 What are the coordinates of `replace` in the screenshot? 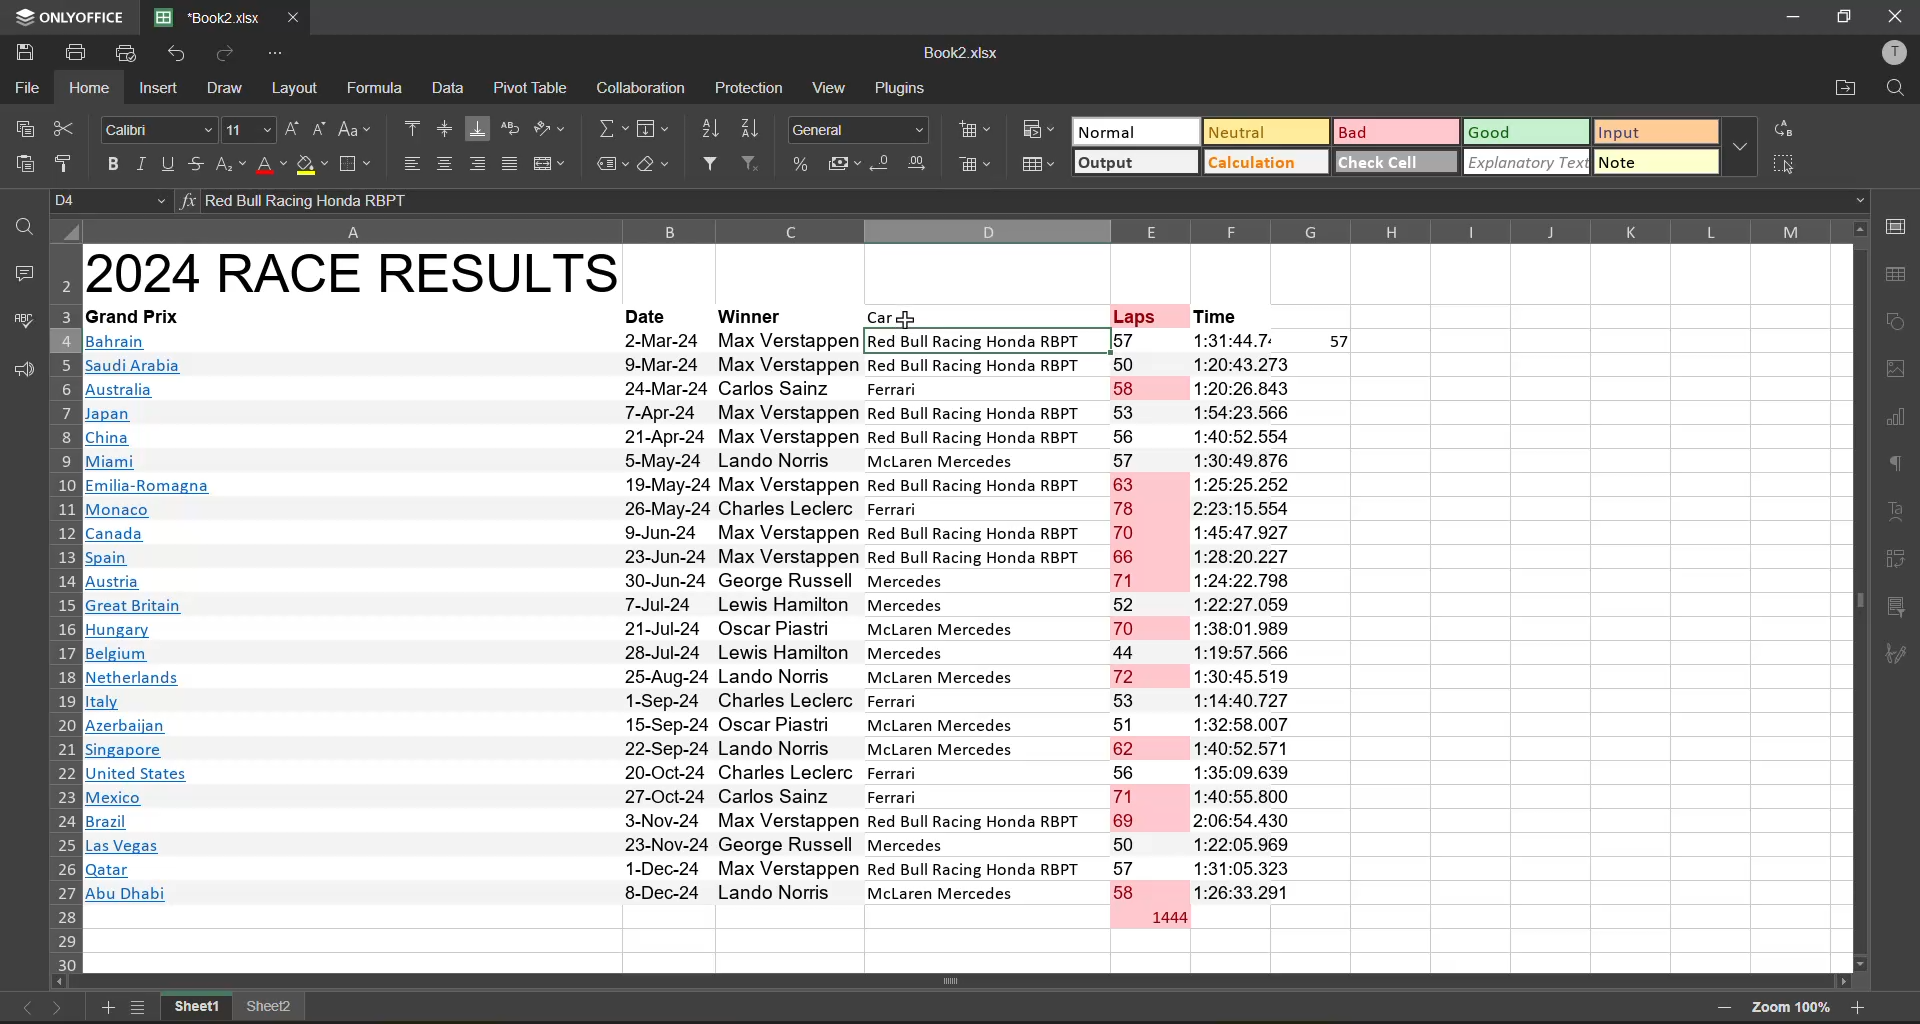 It's located at (1782, 129).